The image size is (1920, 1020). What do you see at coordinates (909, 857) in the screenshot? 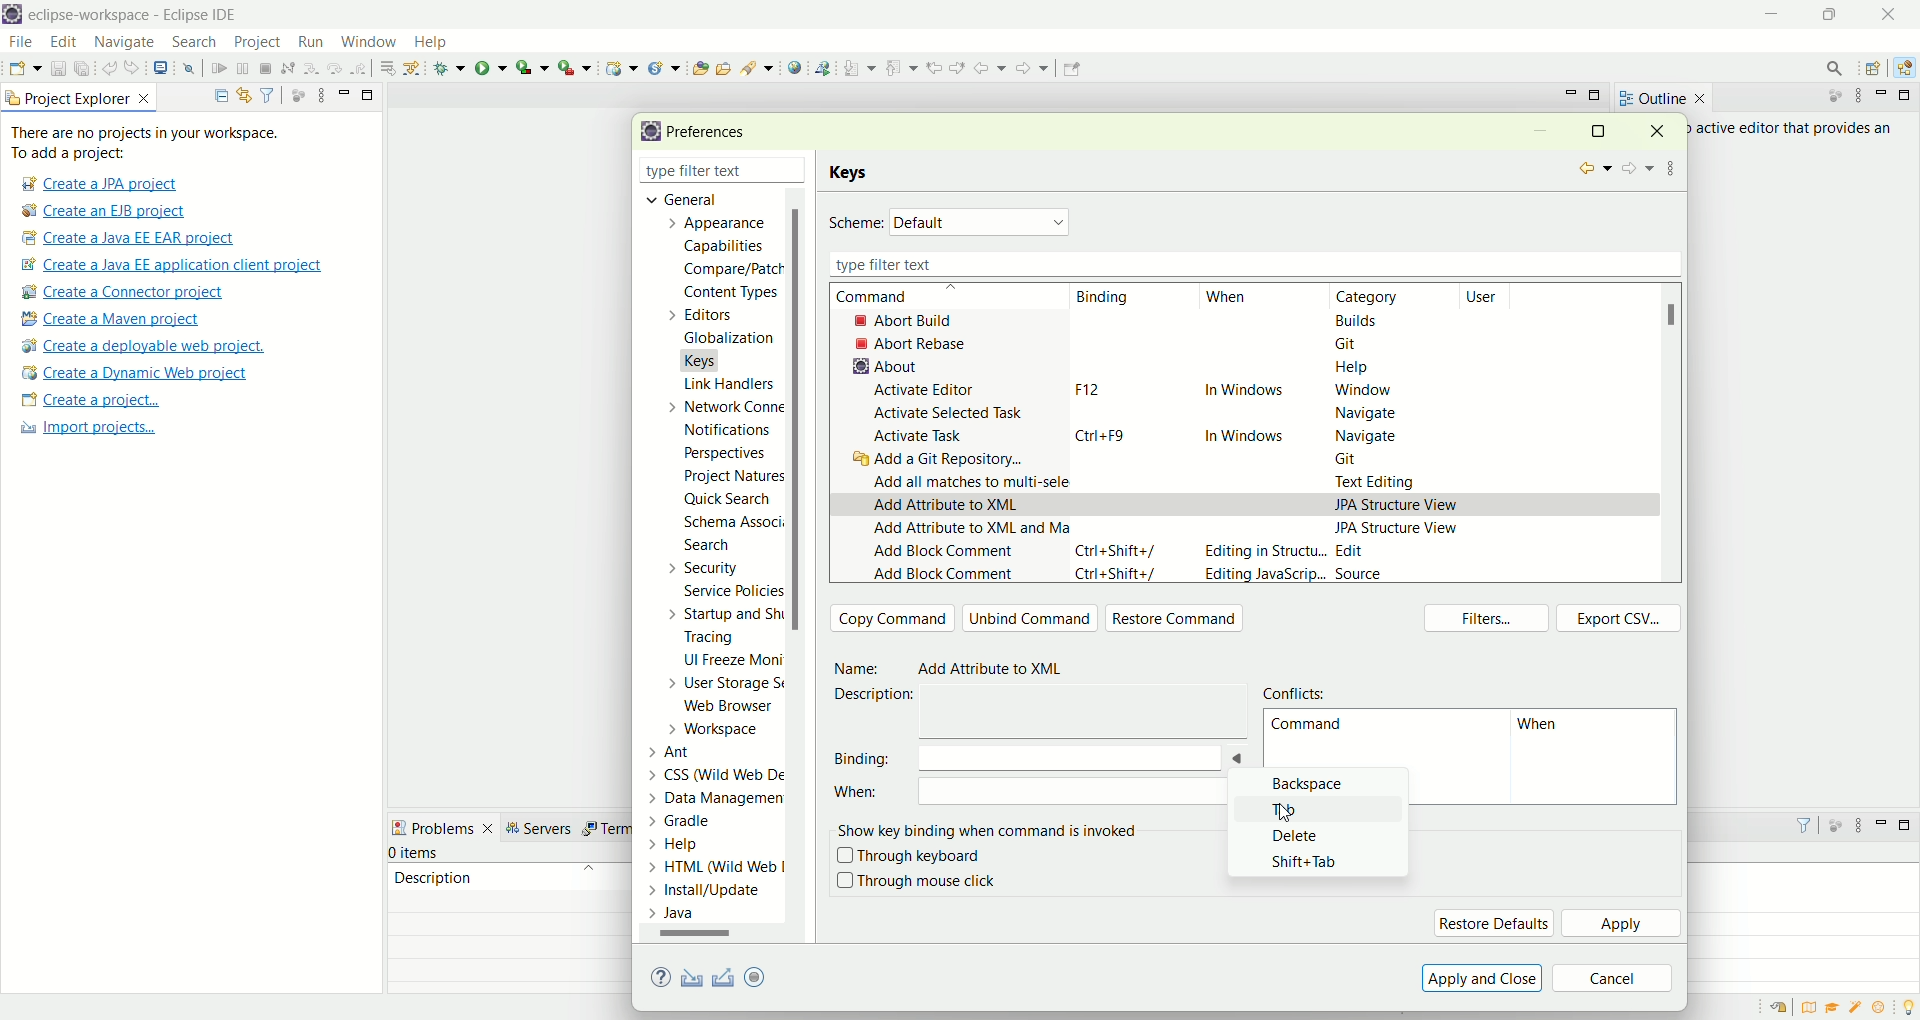
I see `through keyboard` at bounding box center [909, 857].